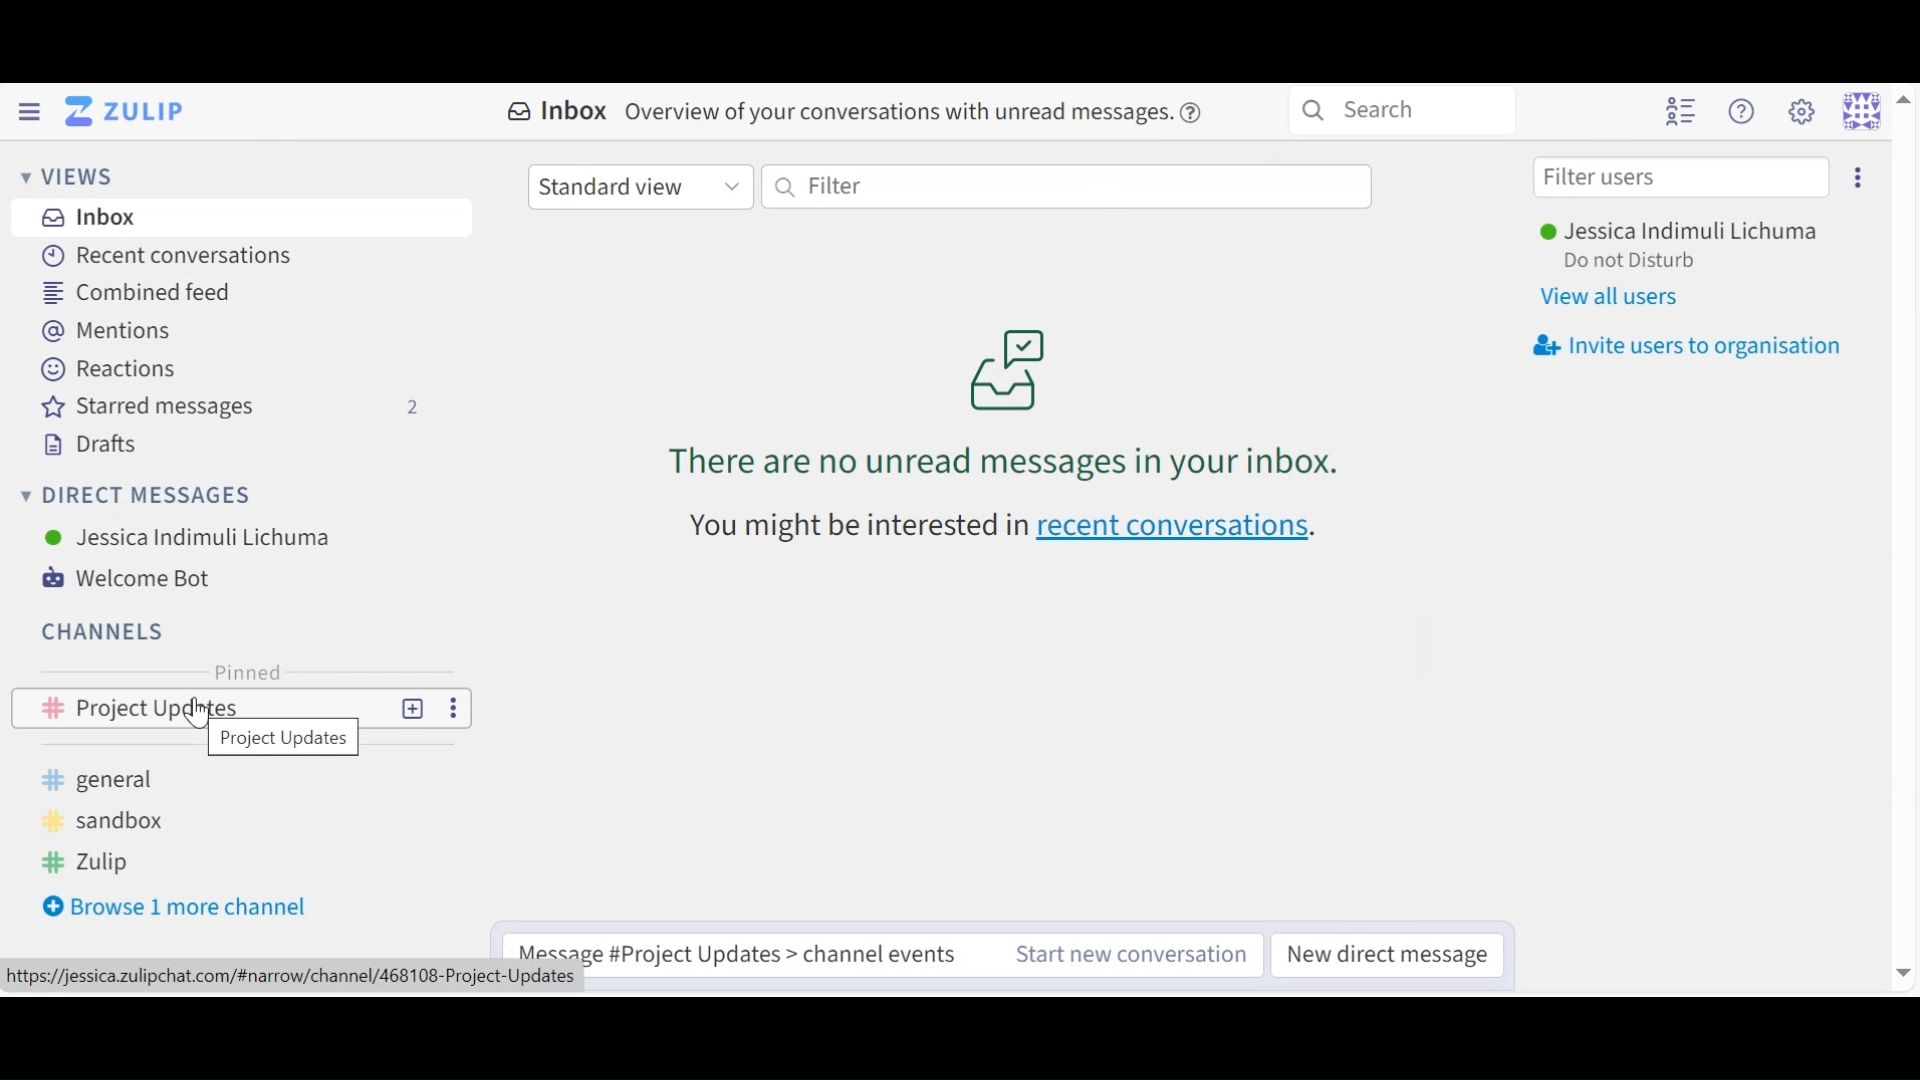 The width and height of the screenshot is (1920, 1080). Describe the element at coordinates (178, 256) in the screenshot. I see `Recent Conversations` at that location.